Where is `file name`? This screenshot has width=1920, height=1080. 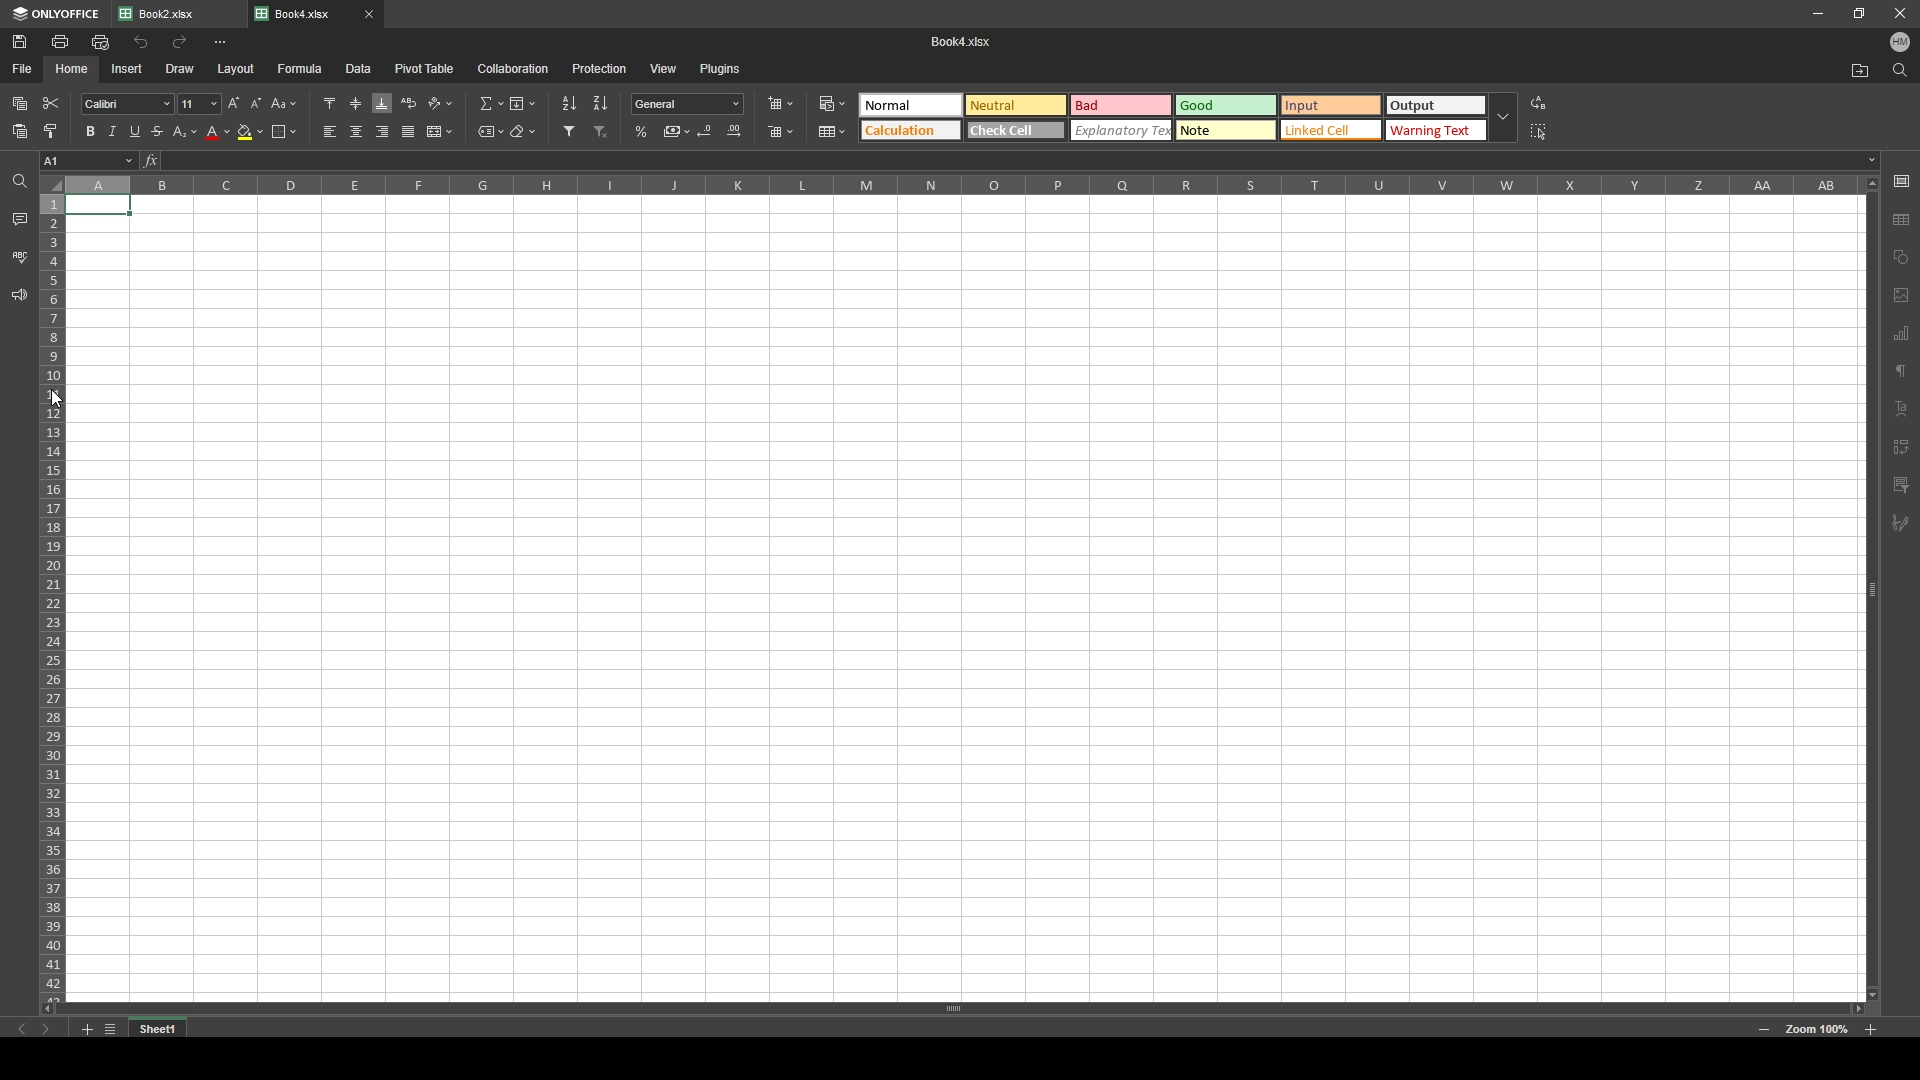
file name is located at coordinates (963, 42).